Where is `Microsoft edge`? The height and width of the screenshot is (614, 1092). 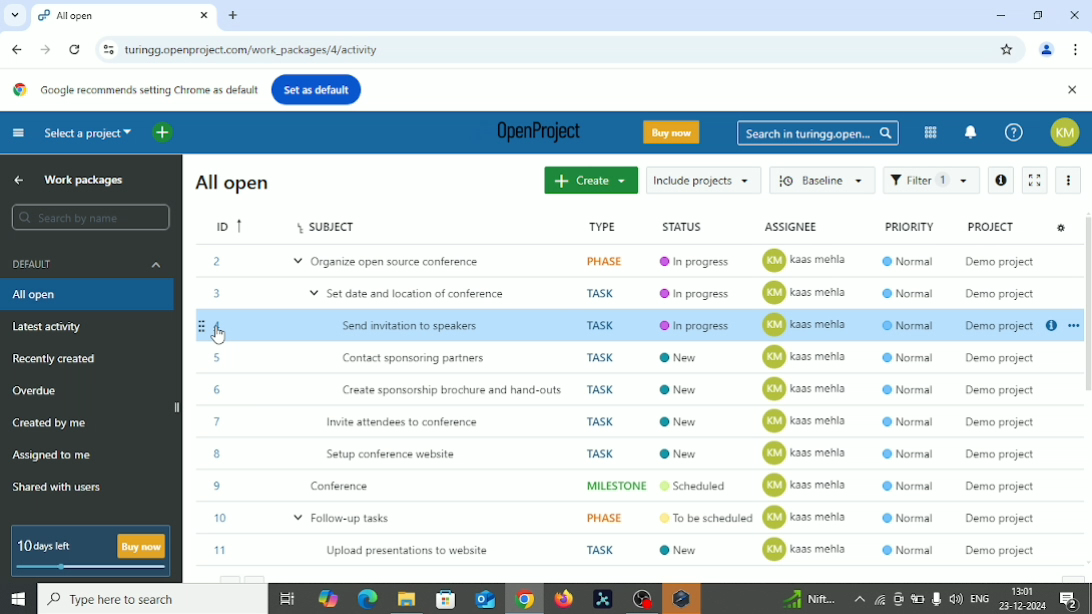
Microsoft edge is located at coordinates (366, 600).